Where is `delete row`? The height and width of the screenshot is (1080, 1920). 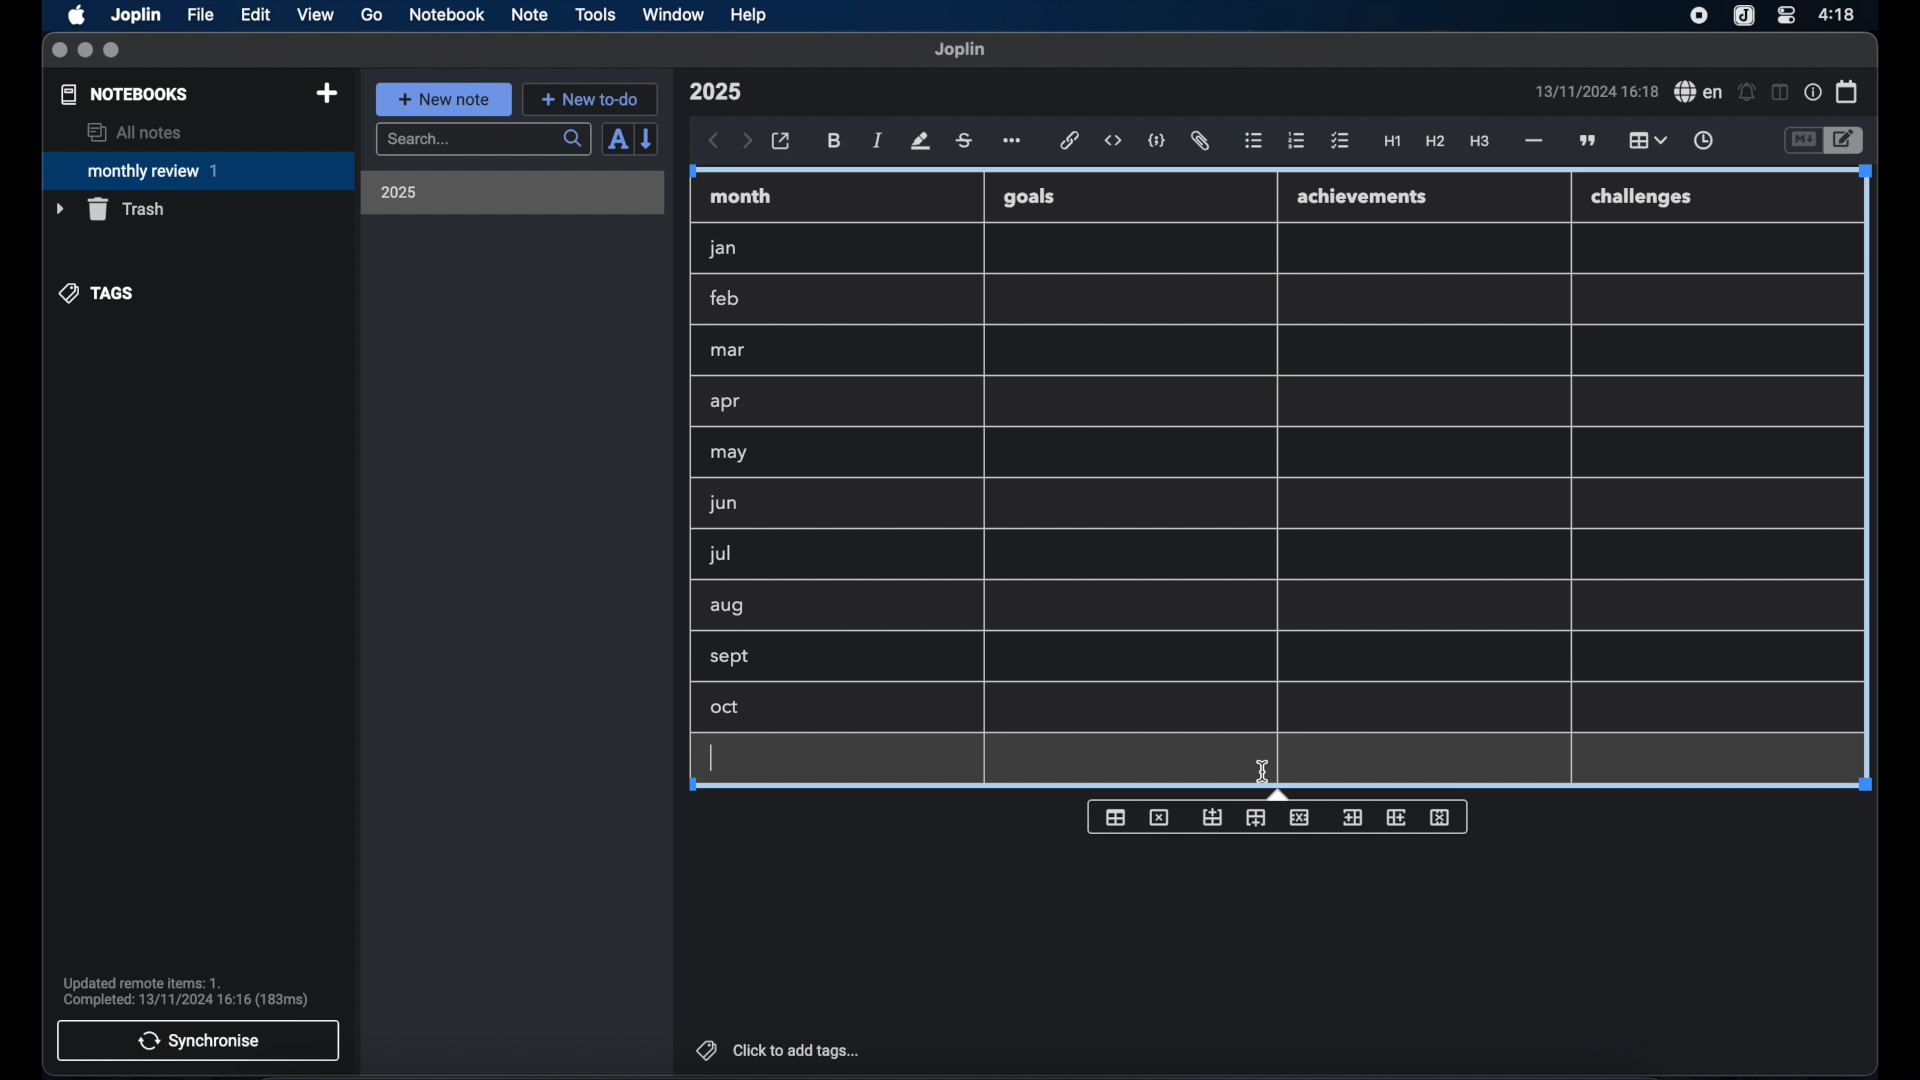 delete row is located at coordinates (1301, 817).